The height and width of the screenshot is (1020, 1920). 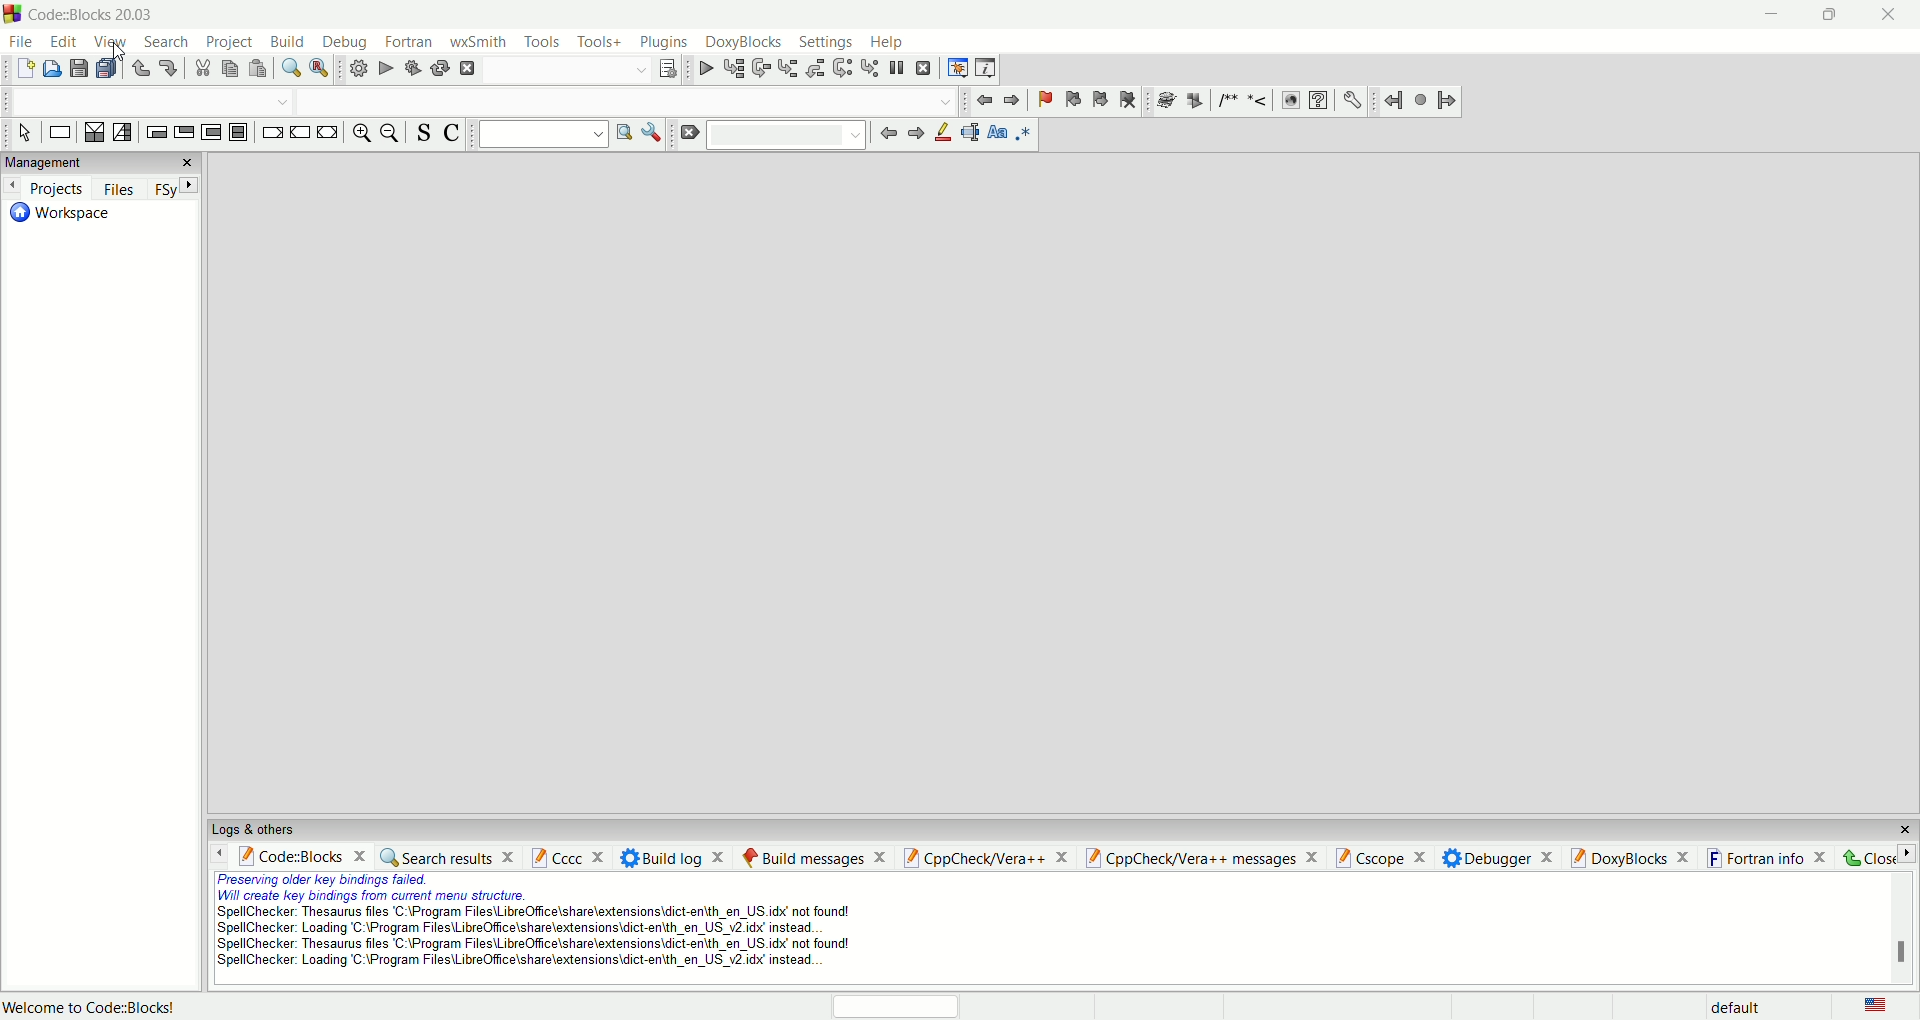 I want to click on clear, so click(x=691, y=133).